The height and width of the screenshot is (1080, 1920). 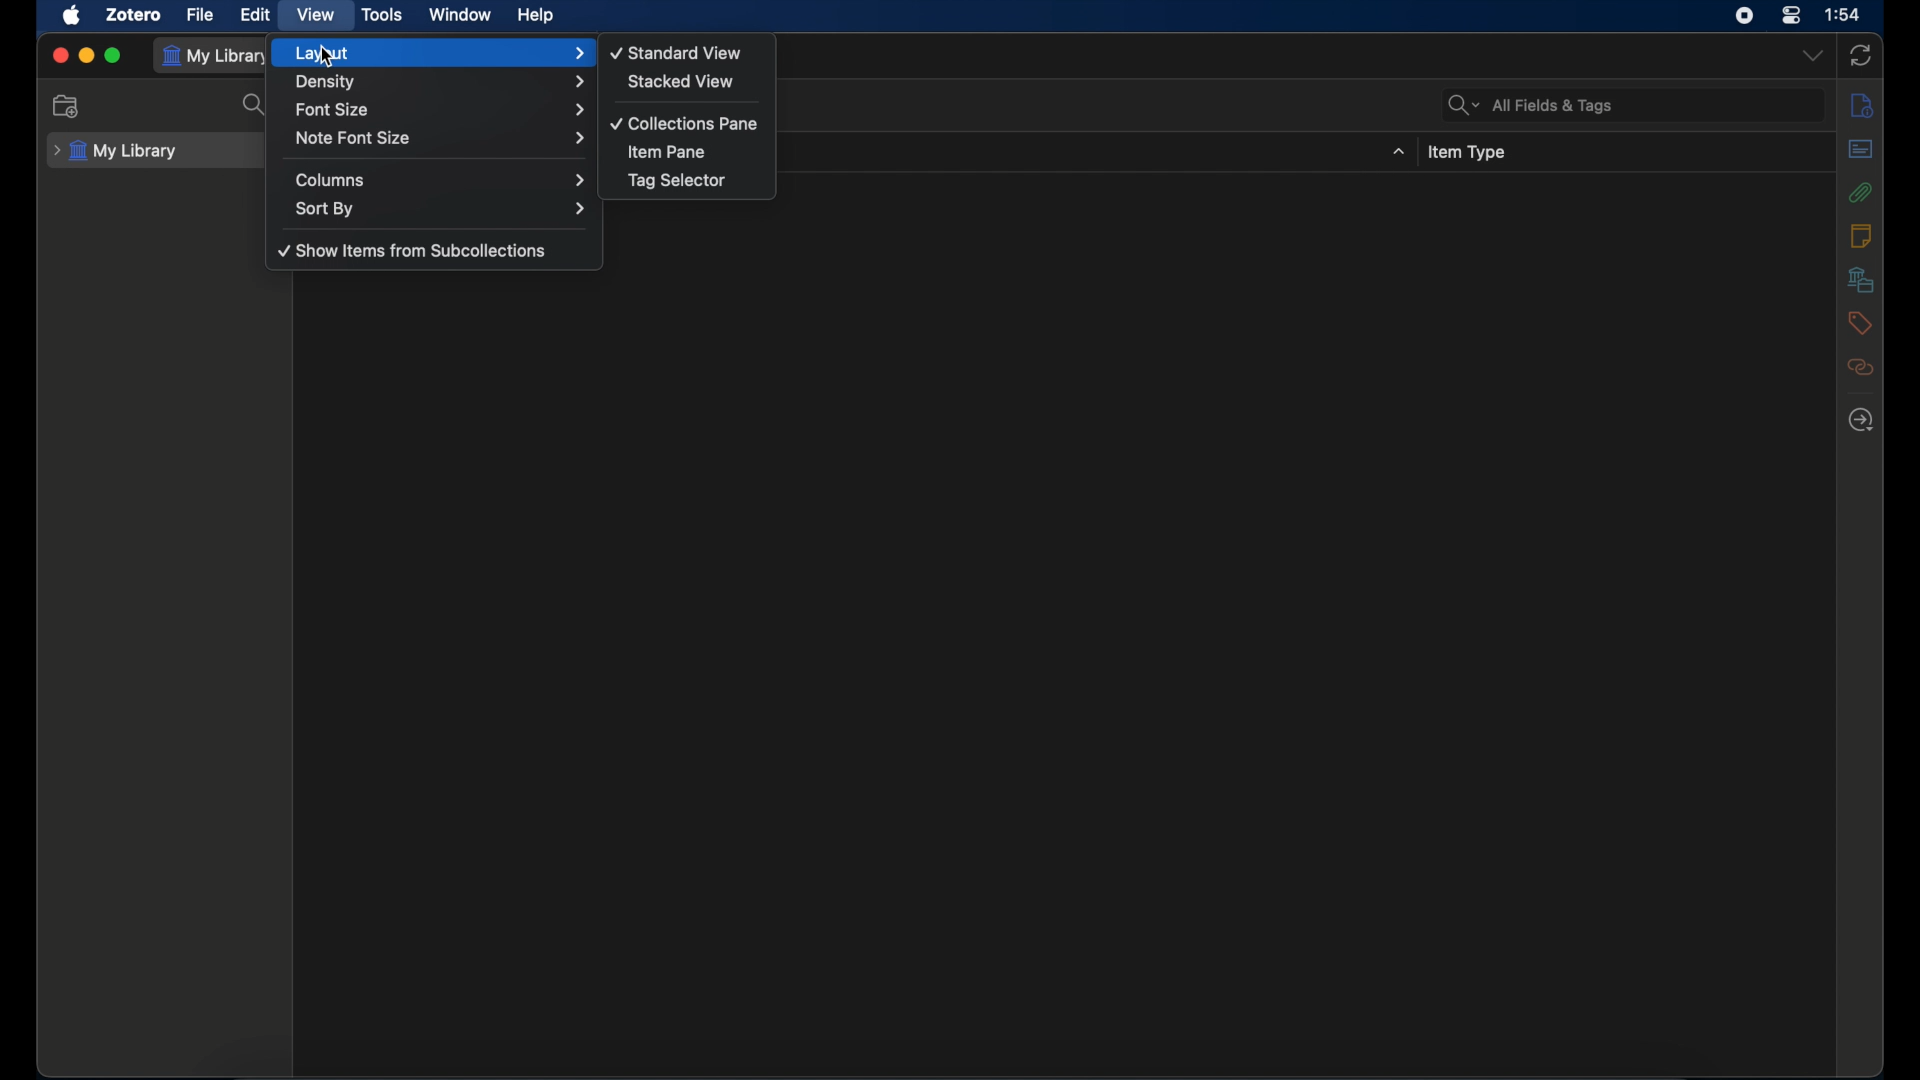 What do you see at coordinates (114, 56) in the screenshot?
I see `maximize` at bounding box center [114, 56].